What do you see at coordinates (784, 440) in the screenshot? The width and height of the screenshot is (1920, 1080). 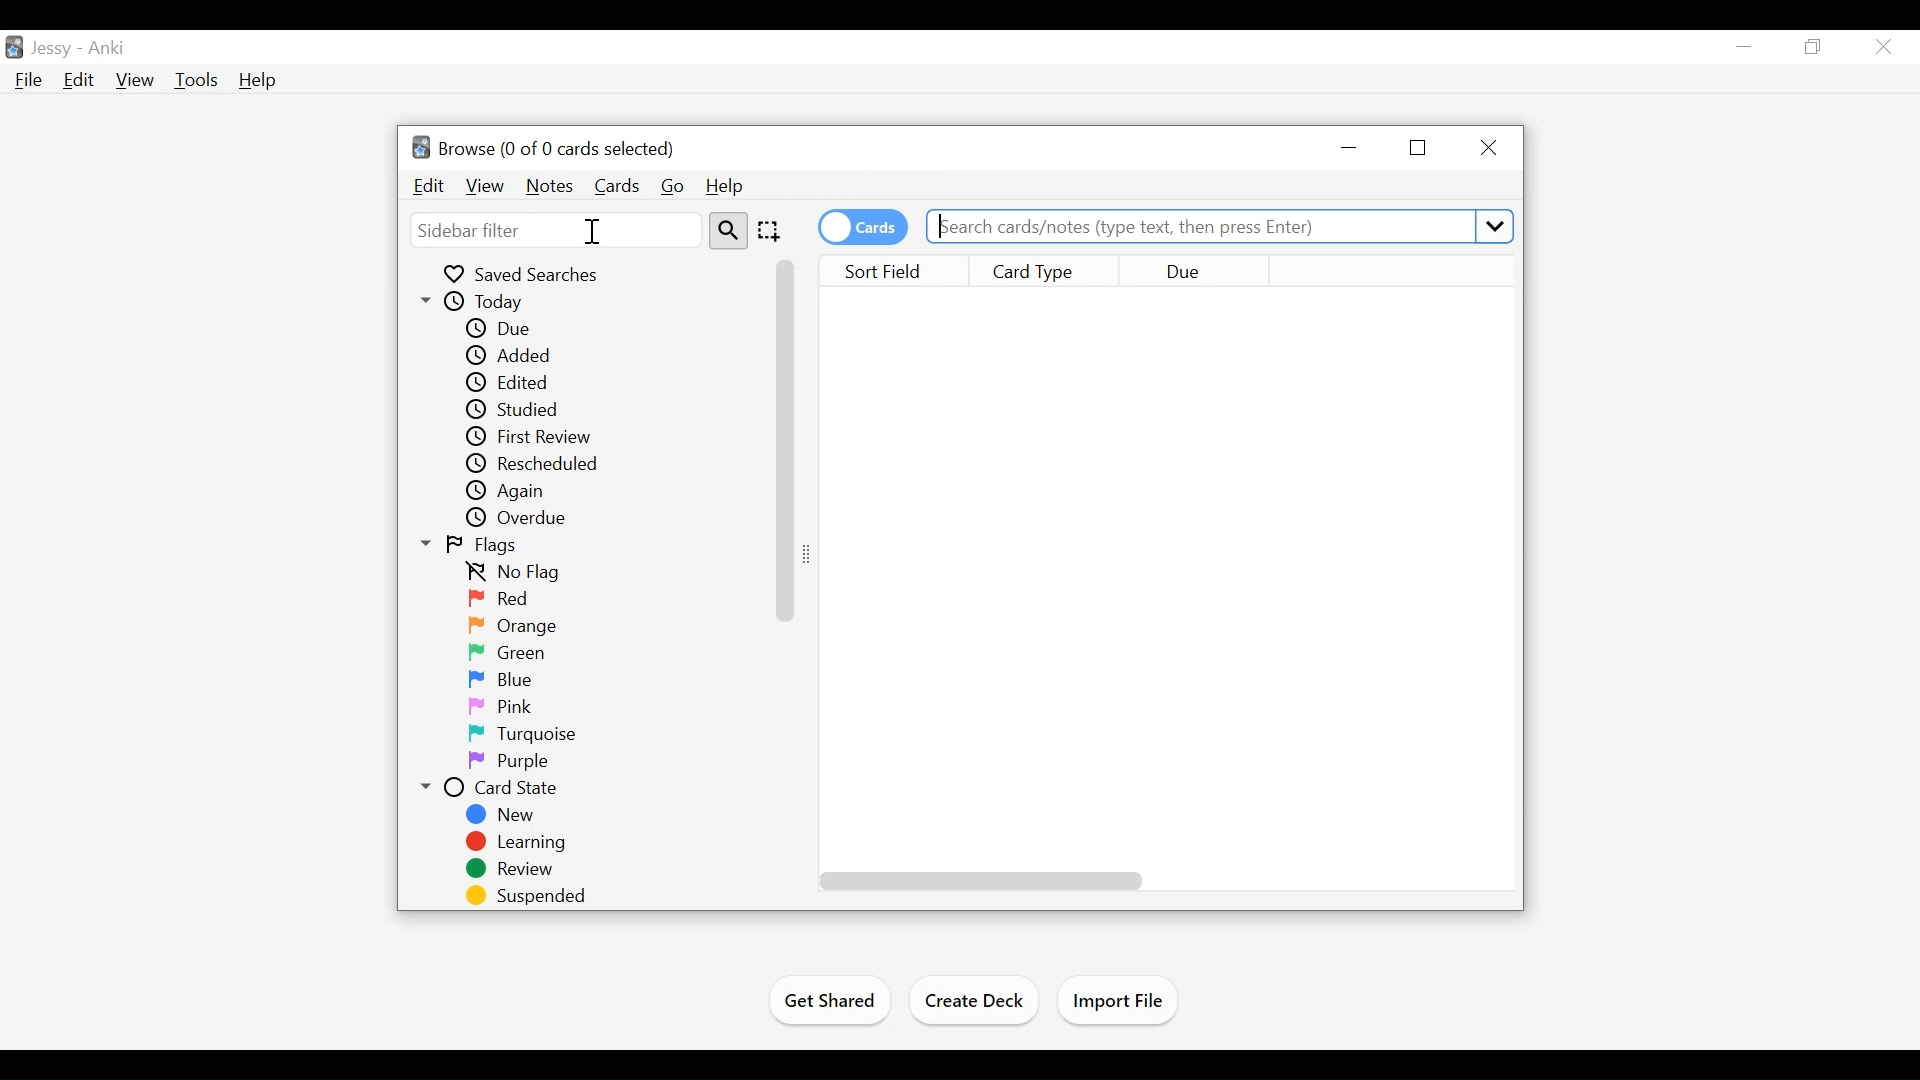 I see `Vertical Scroll bar` at bounding box center [784, 440].